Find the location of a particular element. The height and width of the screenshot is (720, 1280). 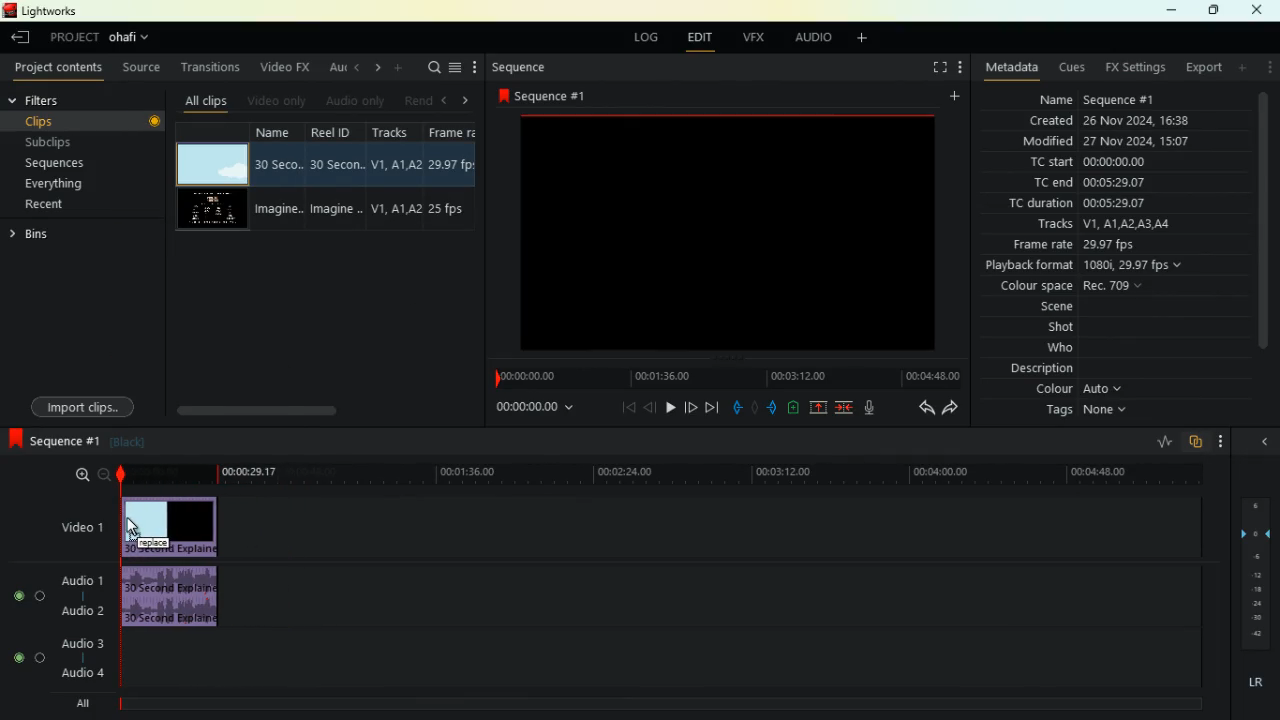

up is located at coordinates (818, 408).